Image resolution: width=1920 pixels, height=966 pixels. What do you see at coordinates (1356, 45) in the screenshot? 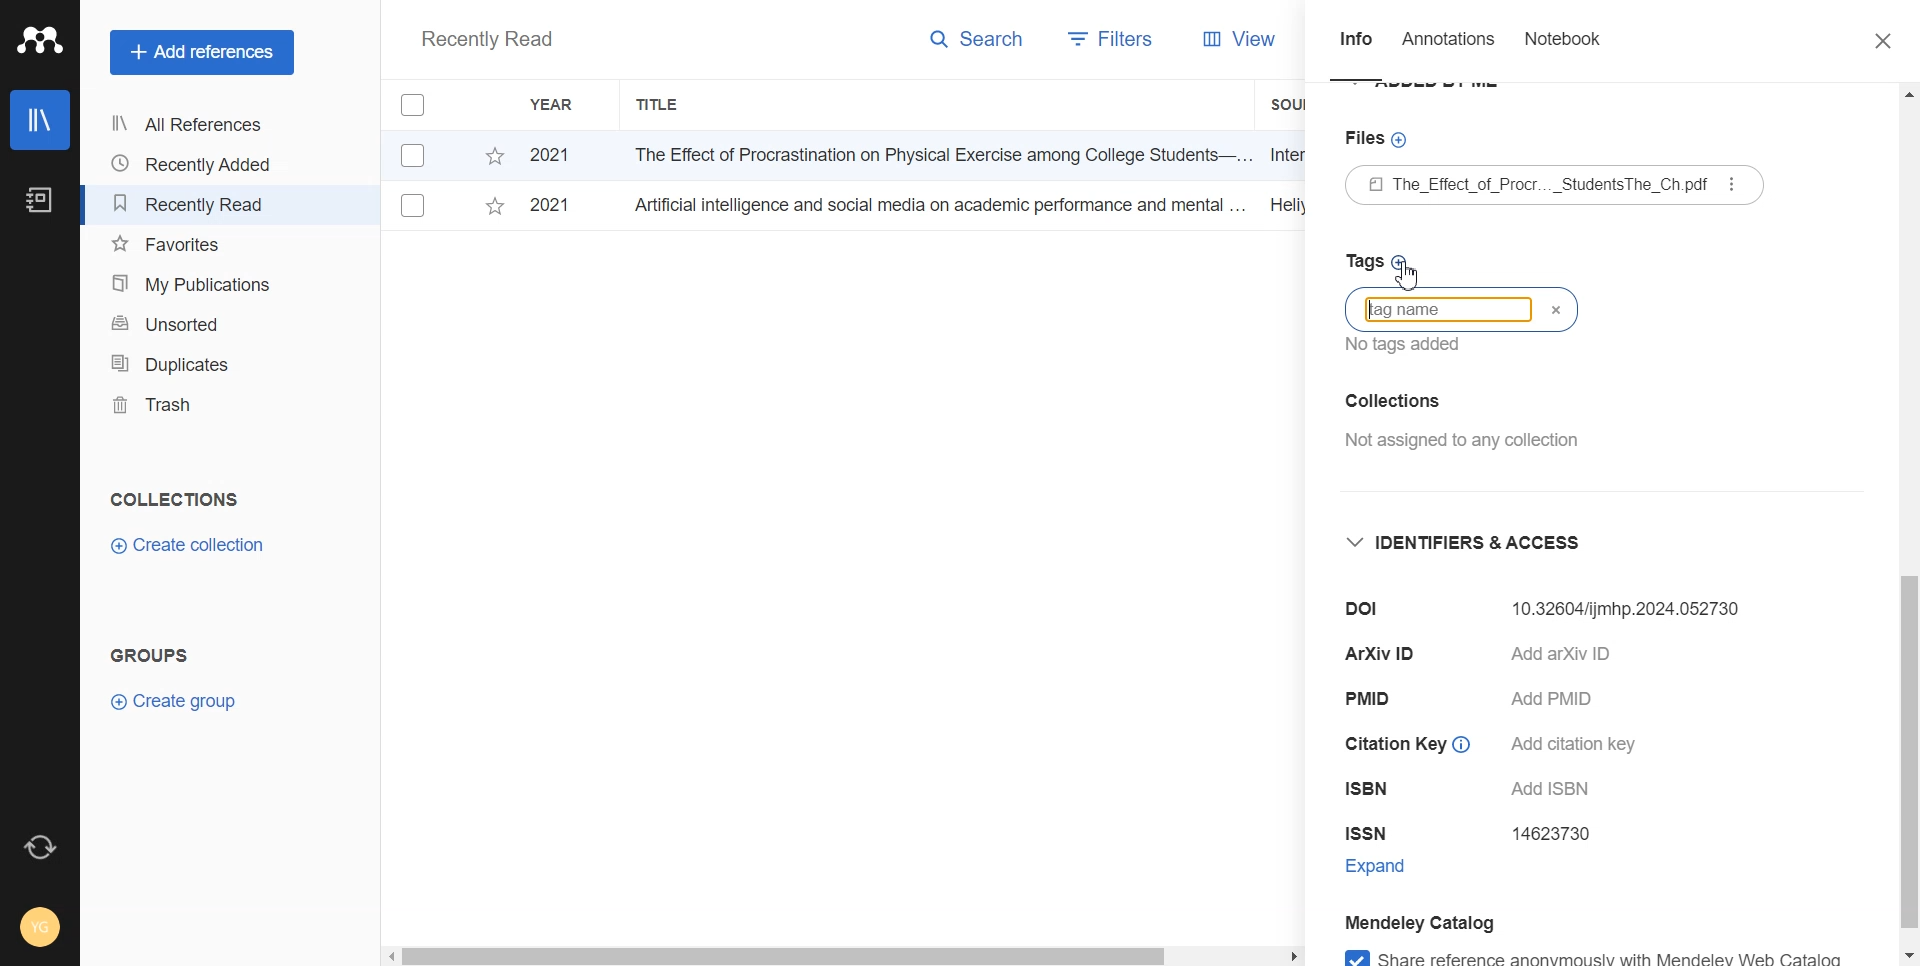
I see `Info` at bounding box center [1356, 45].